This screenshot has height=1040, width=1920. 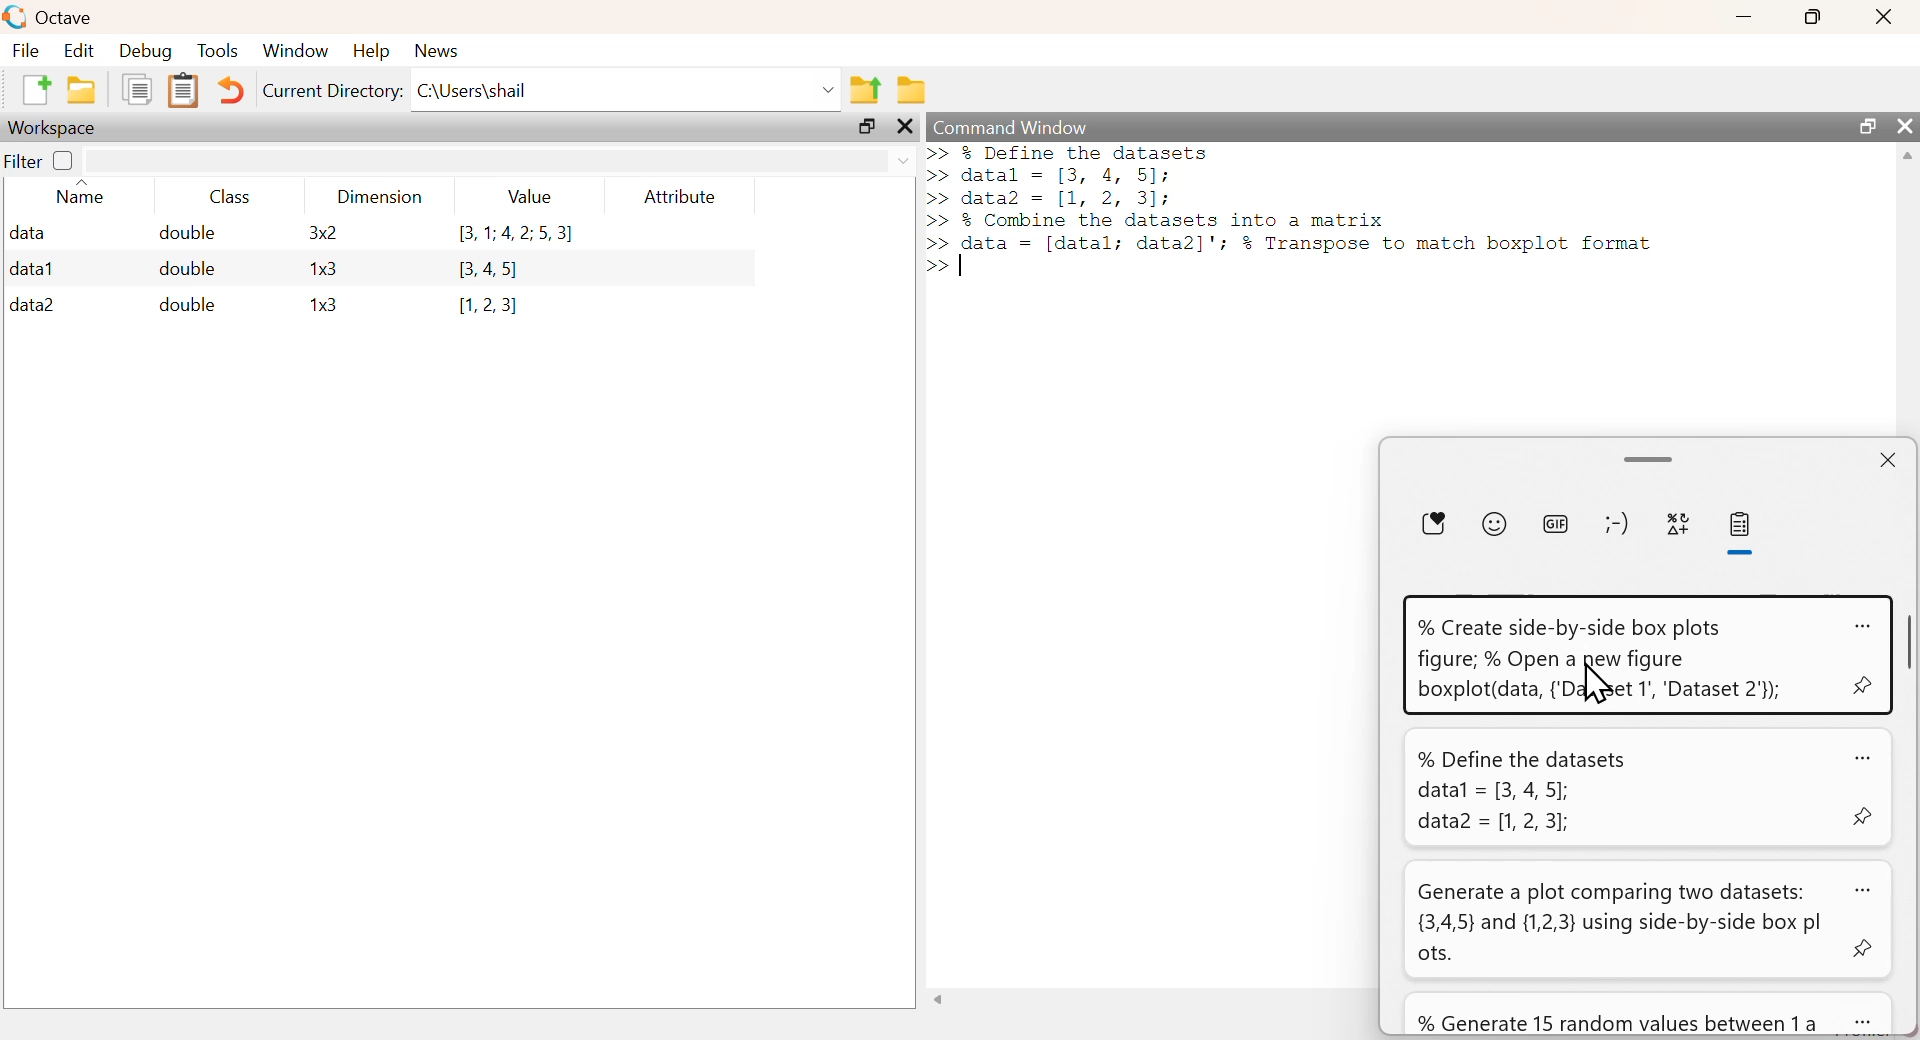 I want to click on clipboard, so click(x=1743, y=527).